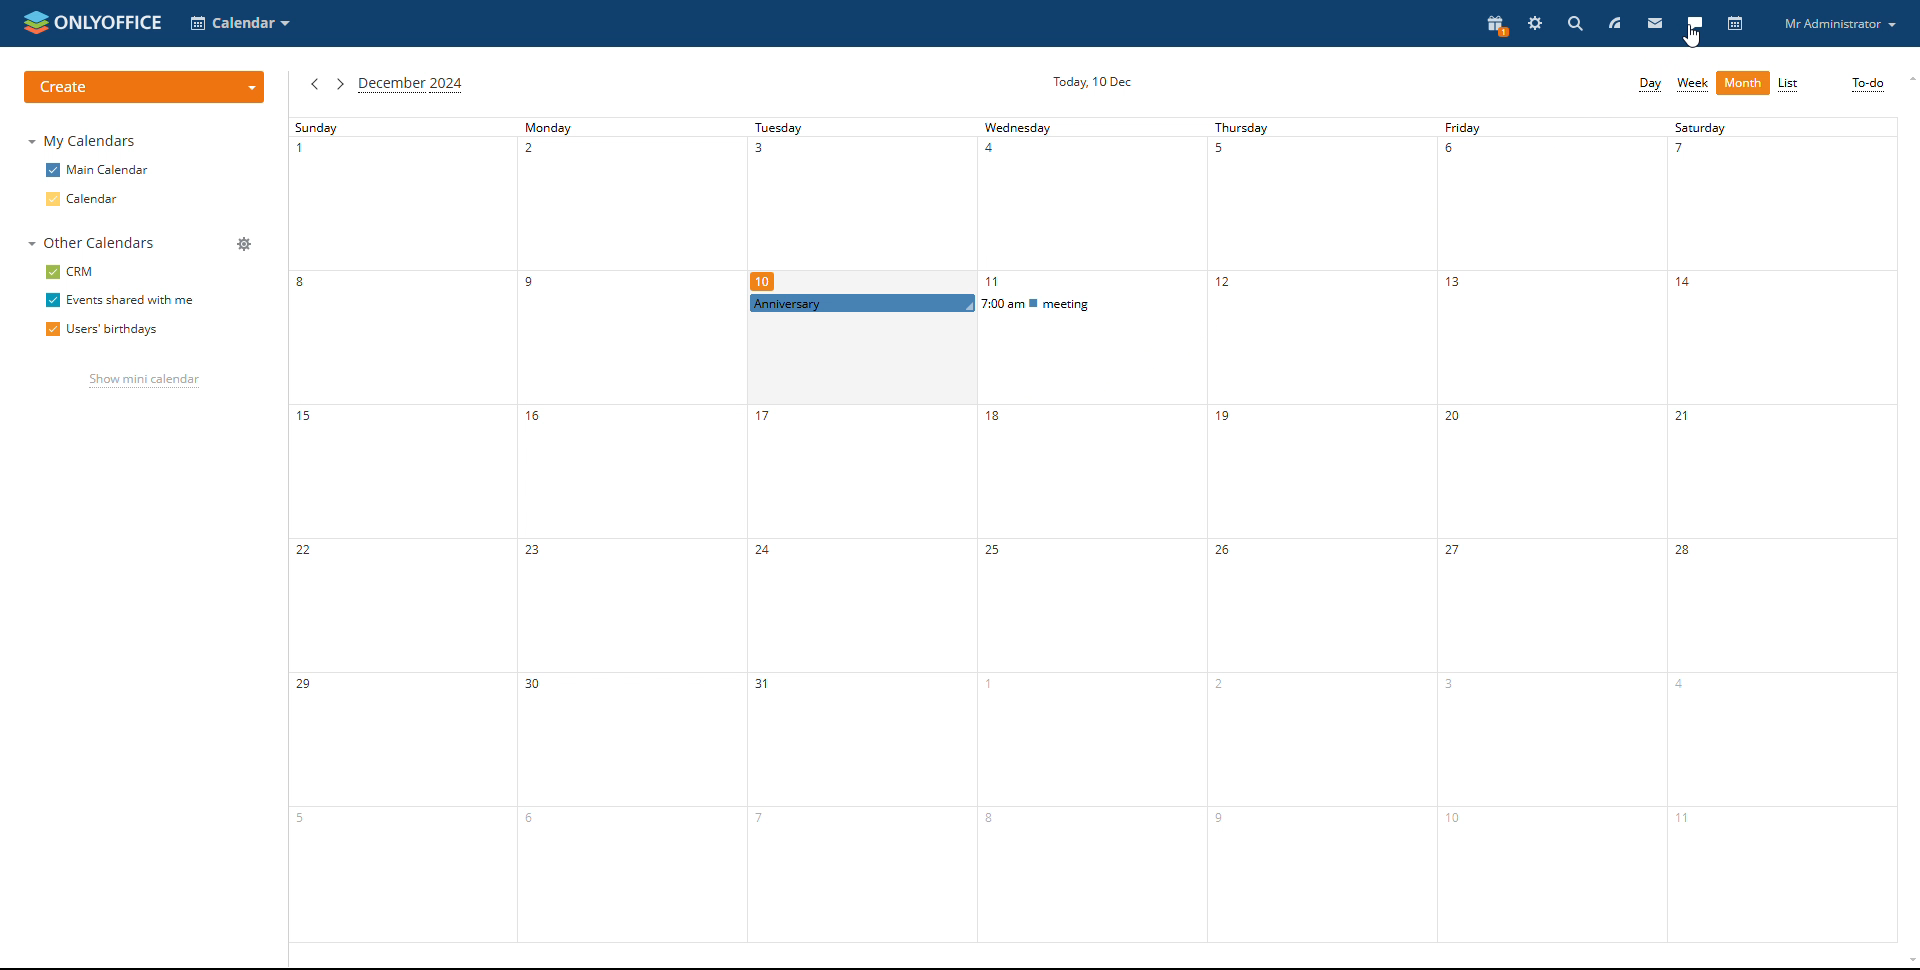 The image size is (1920, 970). What do you see at coordinates (1734, 24) in the screenshot?
I see `calendar` at bounding box center [1734, 24].